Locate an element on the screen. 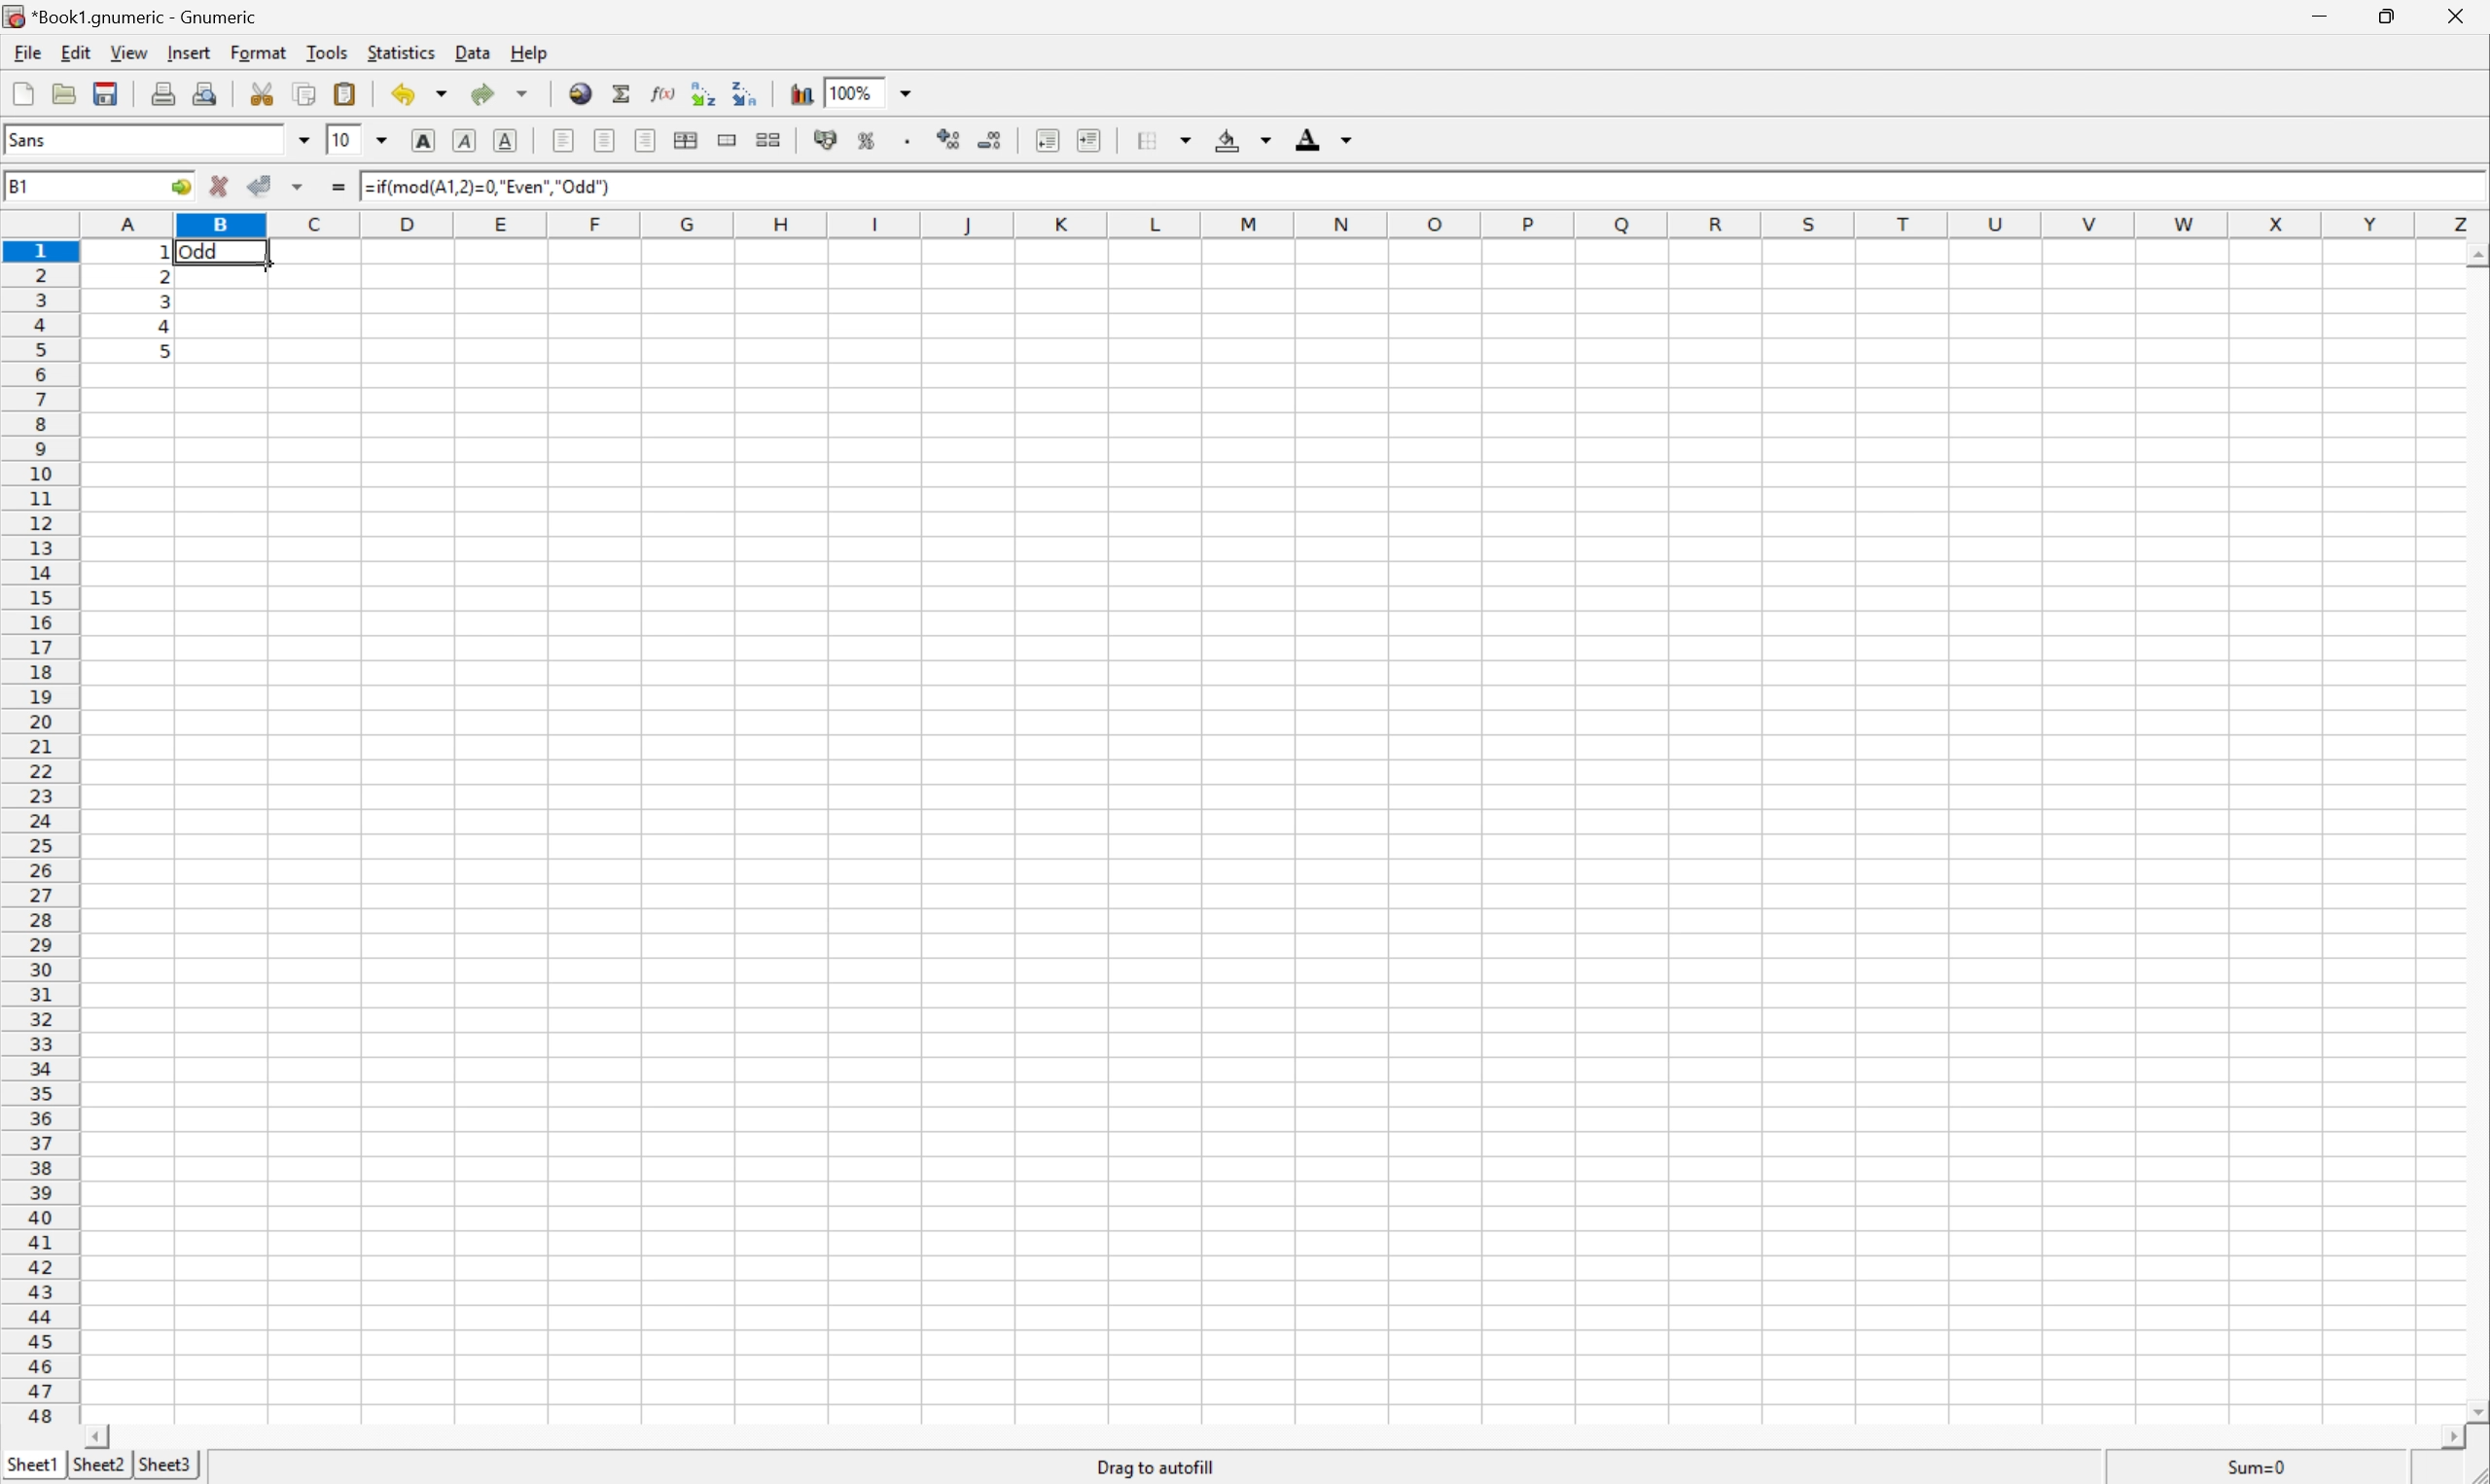  Edit is located at coordinates (78, 51).